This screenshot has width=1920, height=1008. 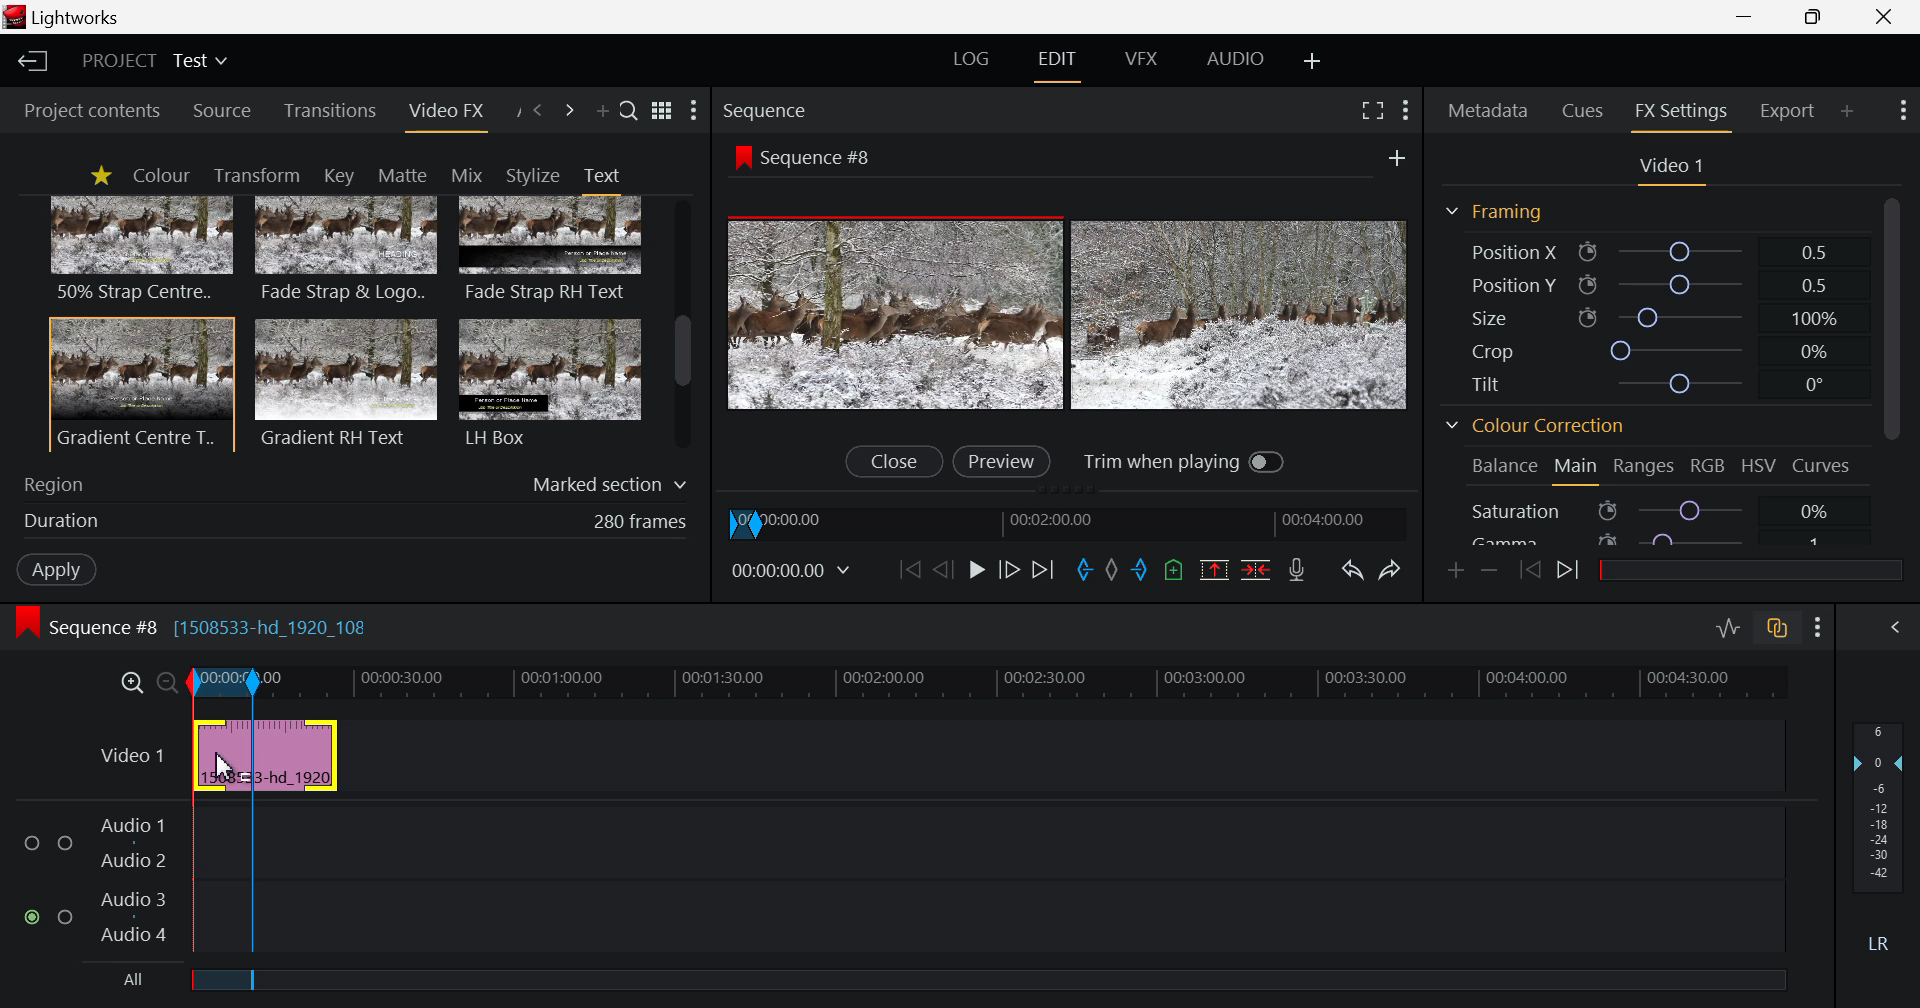 I want to click on Project Timeline, so click(x=984, y=683).